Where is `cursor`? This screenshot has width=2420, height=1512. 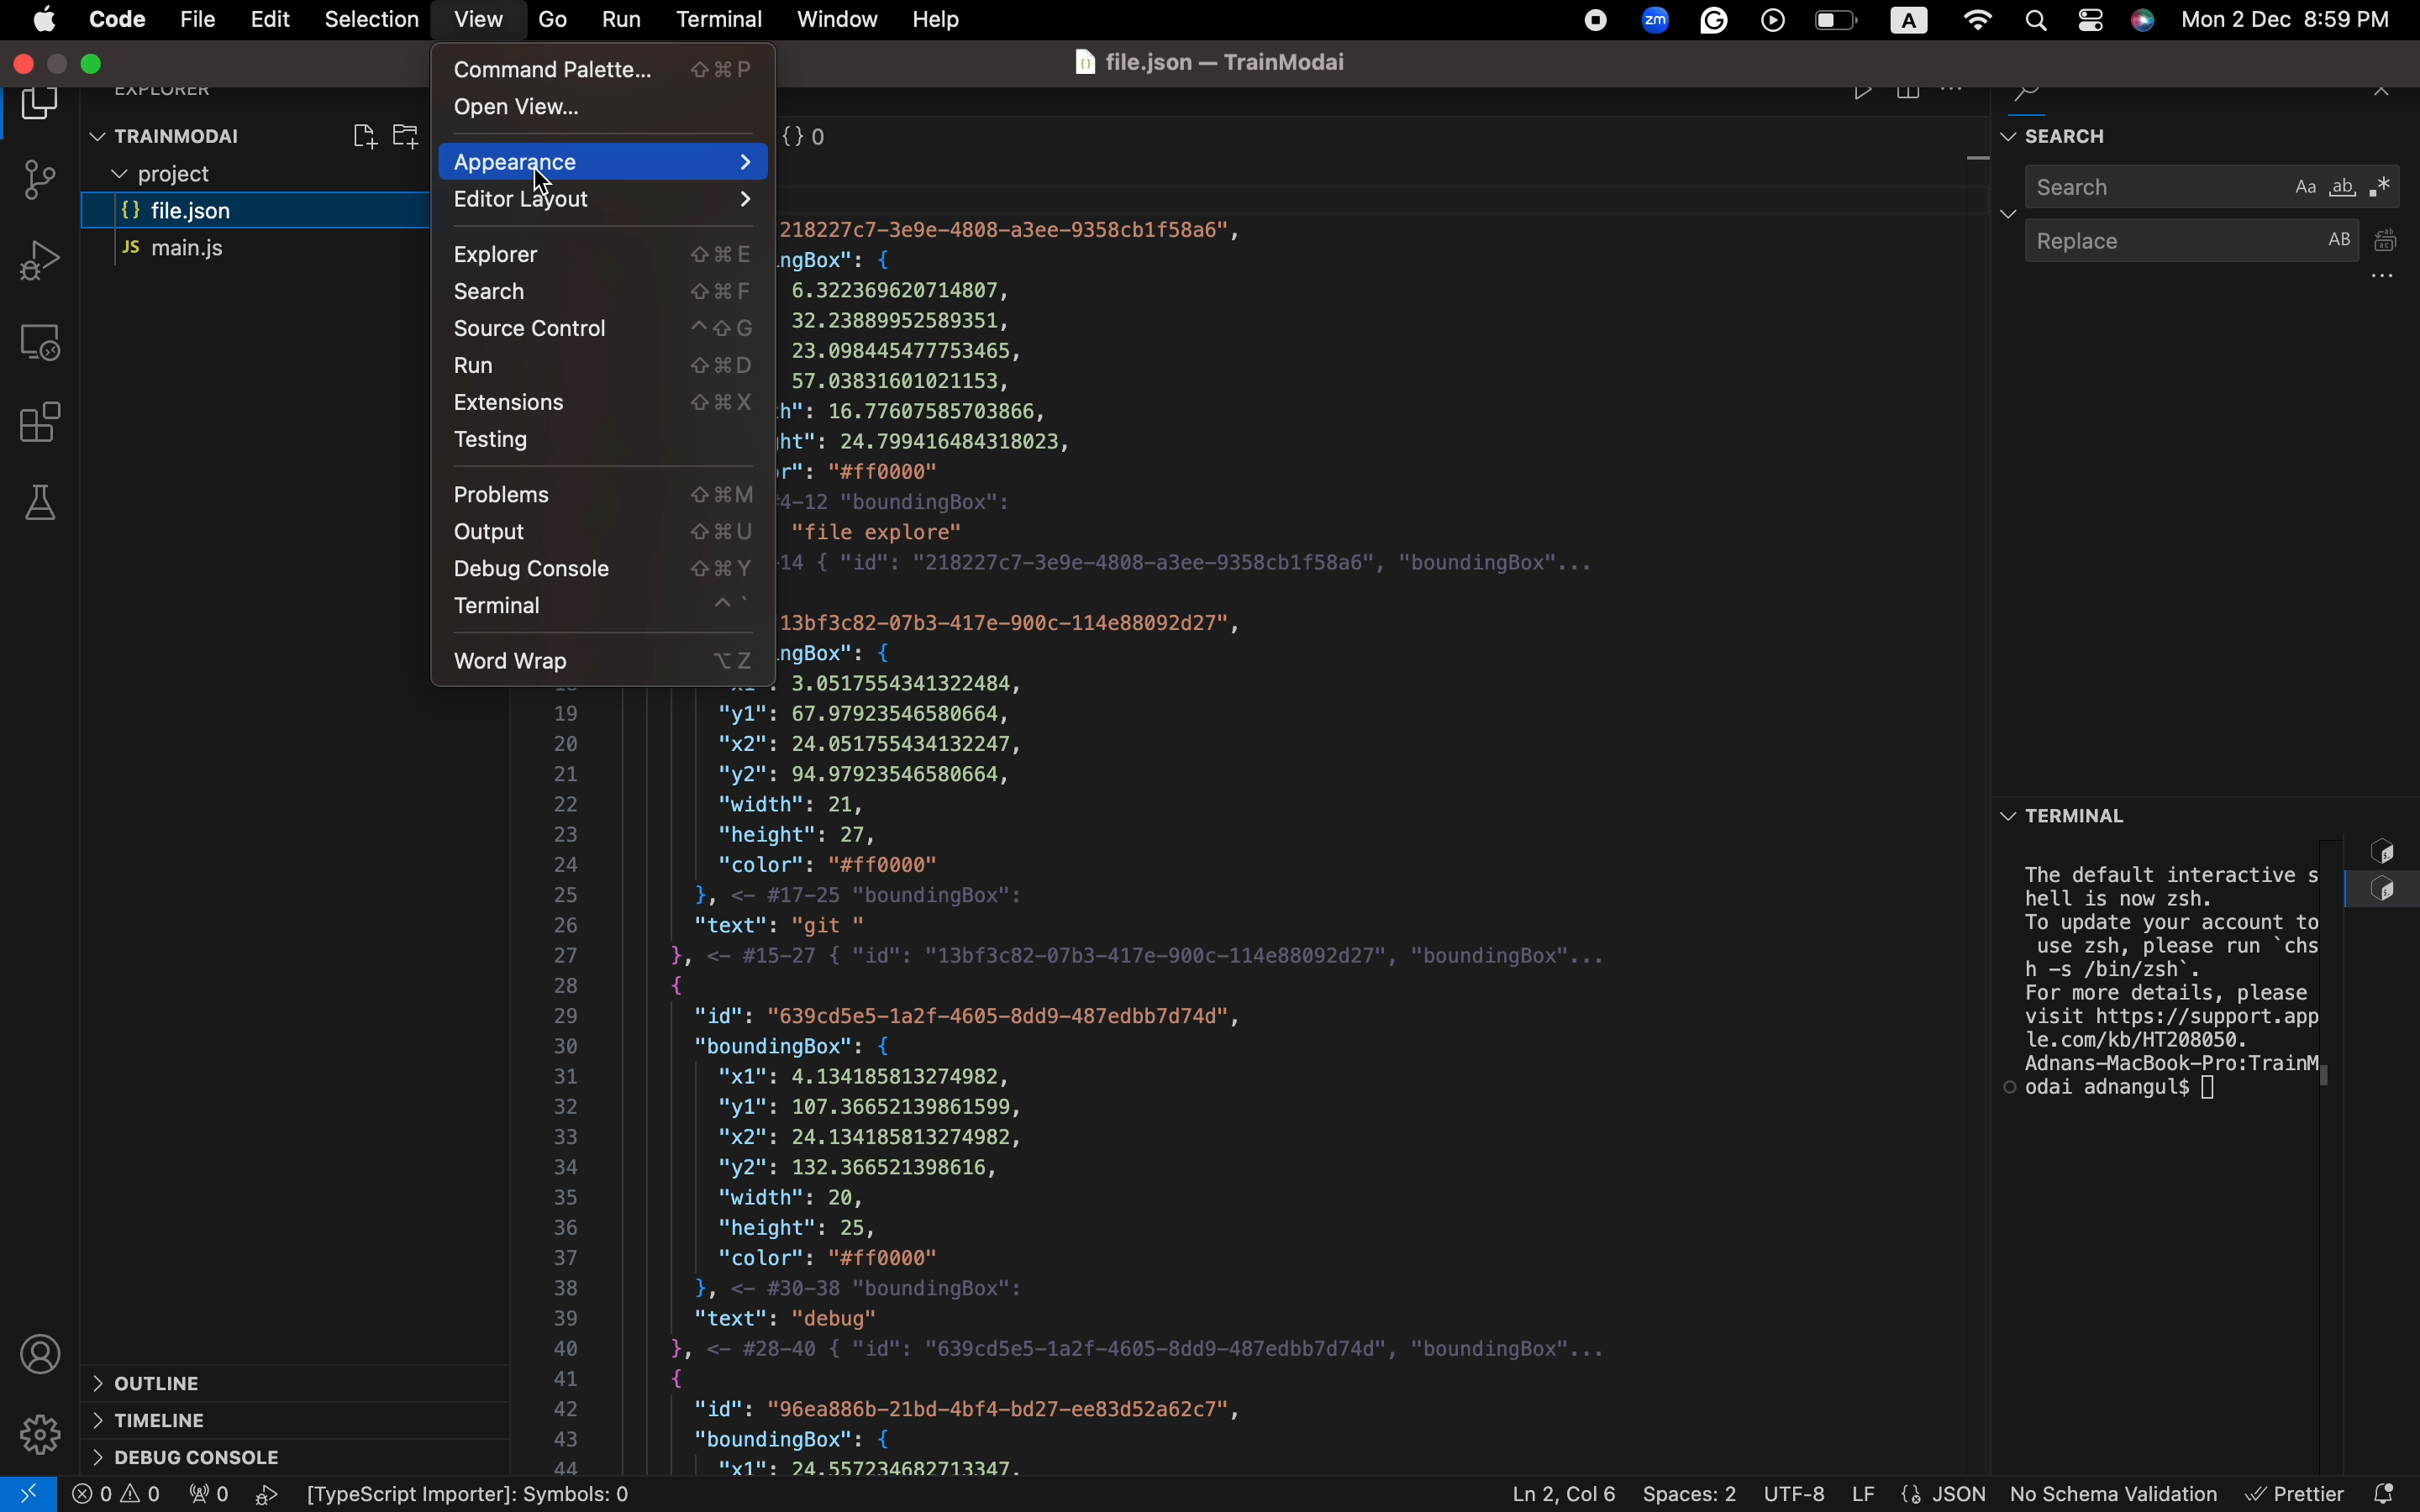
cursor is located at coordinates (551, 190).